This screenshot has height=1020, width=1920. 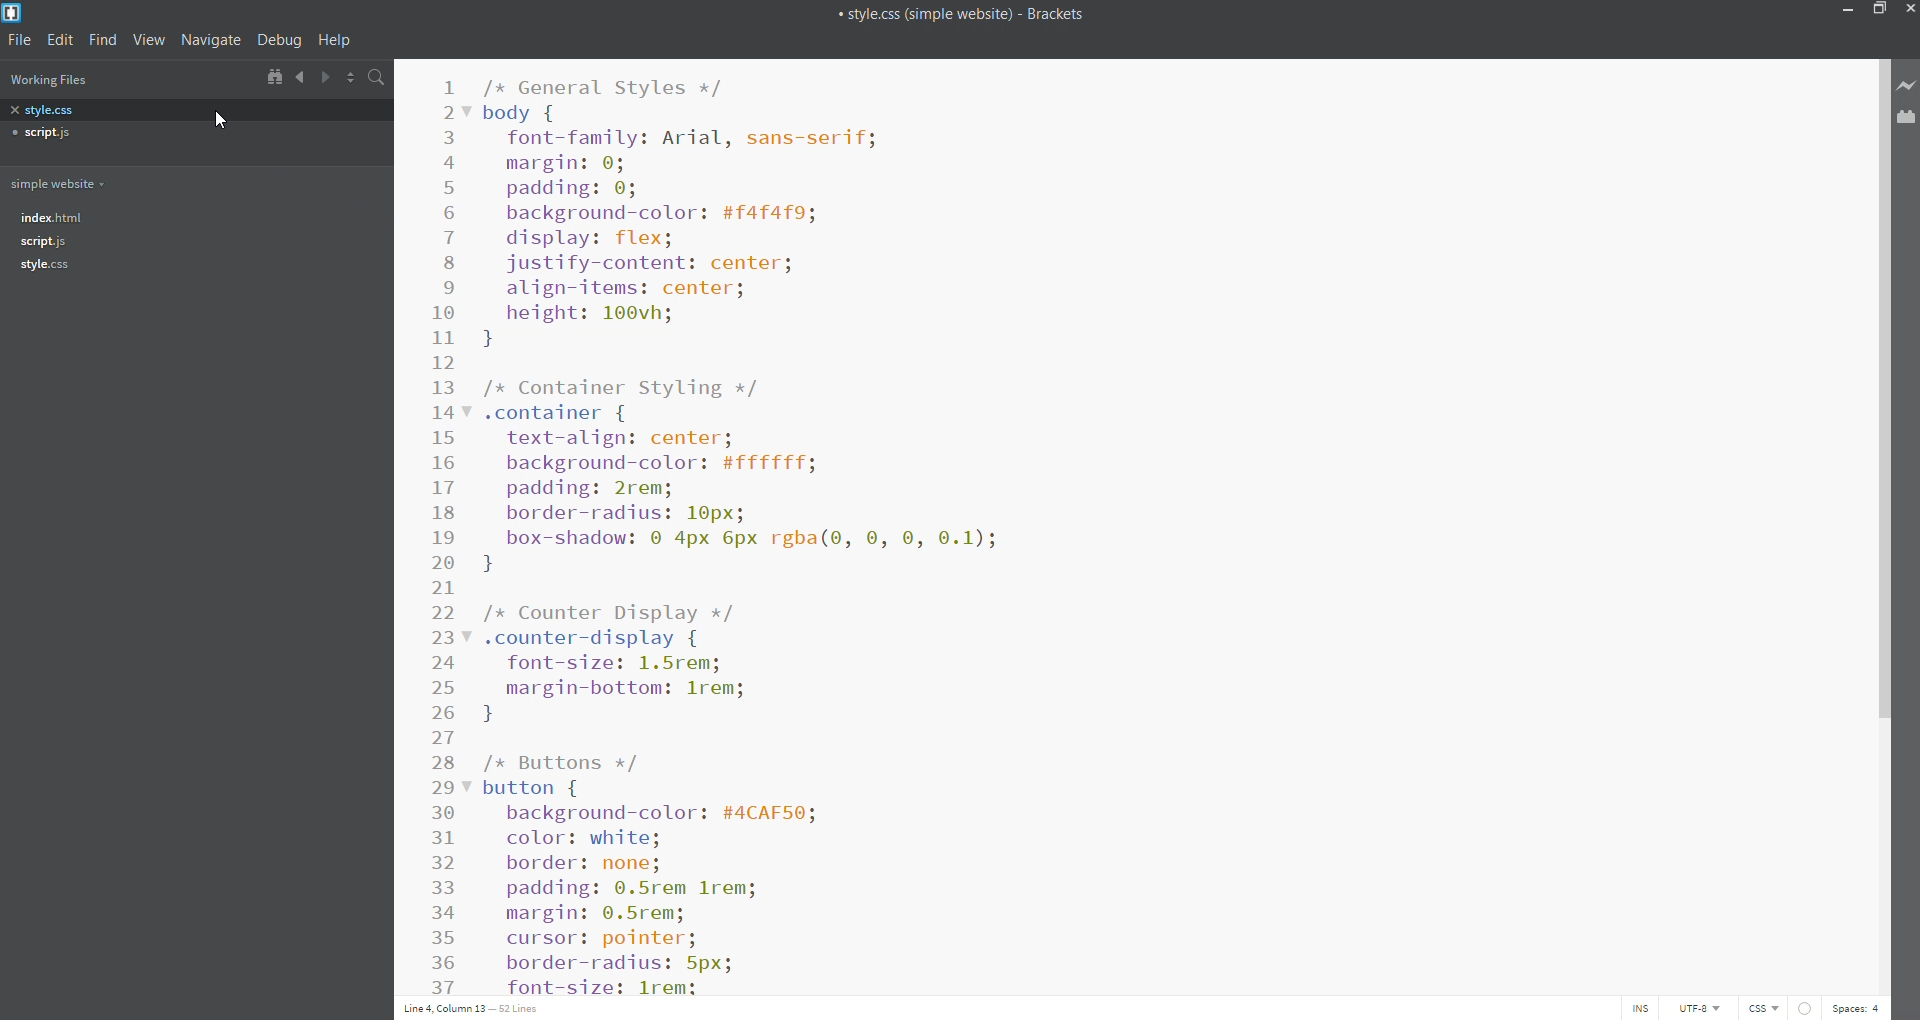 What do you see at coordinates (198, 111) in the screenshot?
I see `style.css` at bounding box center [198, 111].